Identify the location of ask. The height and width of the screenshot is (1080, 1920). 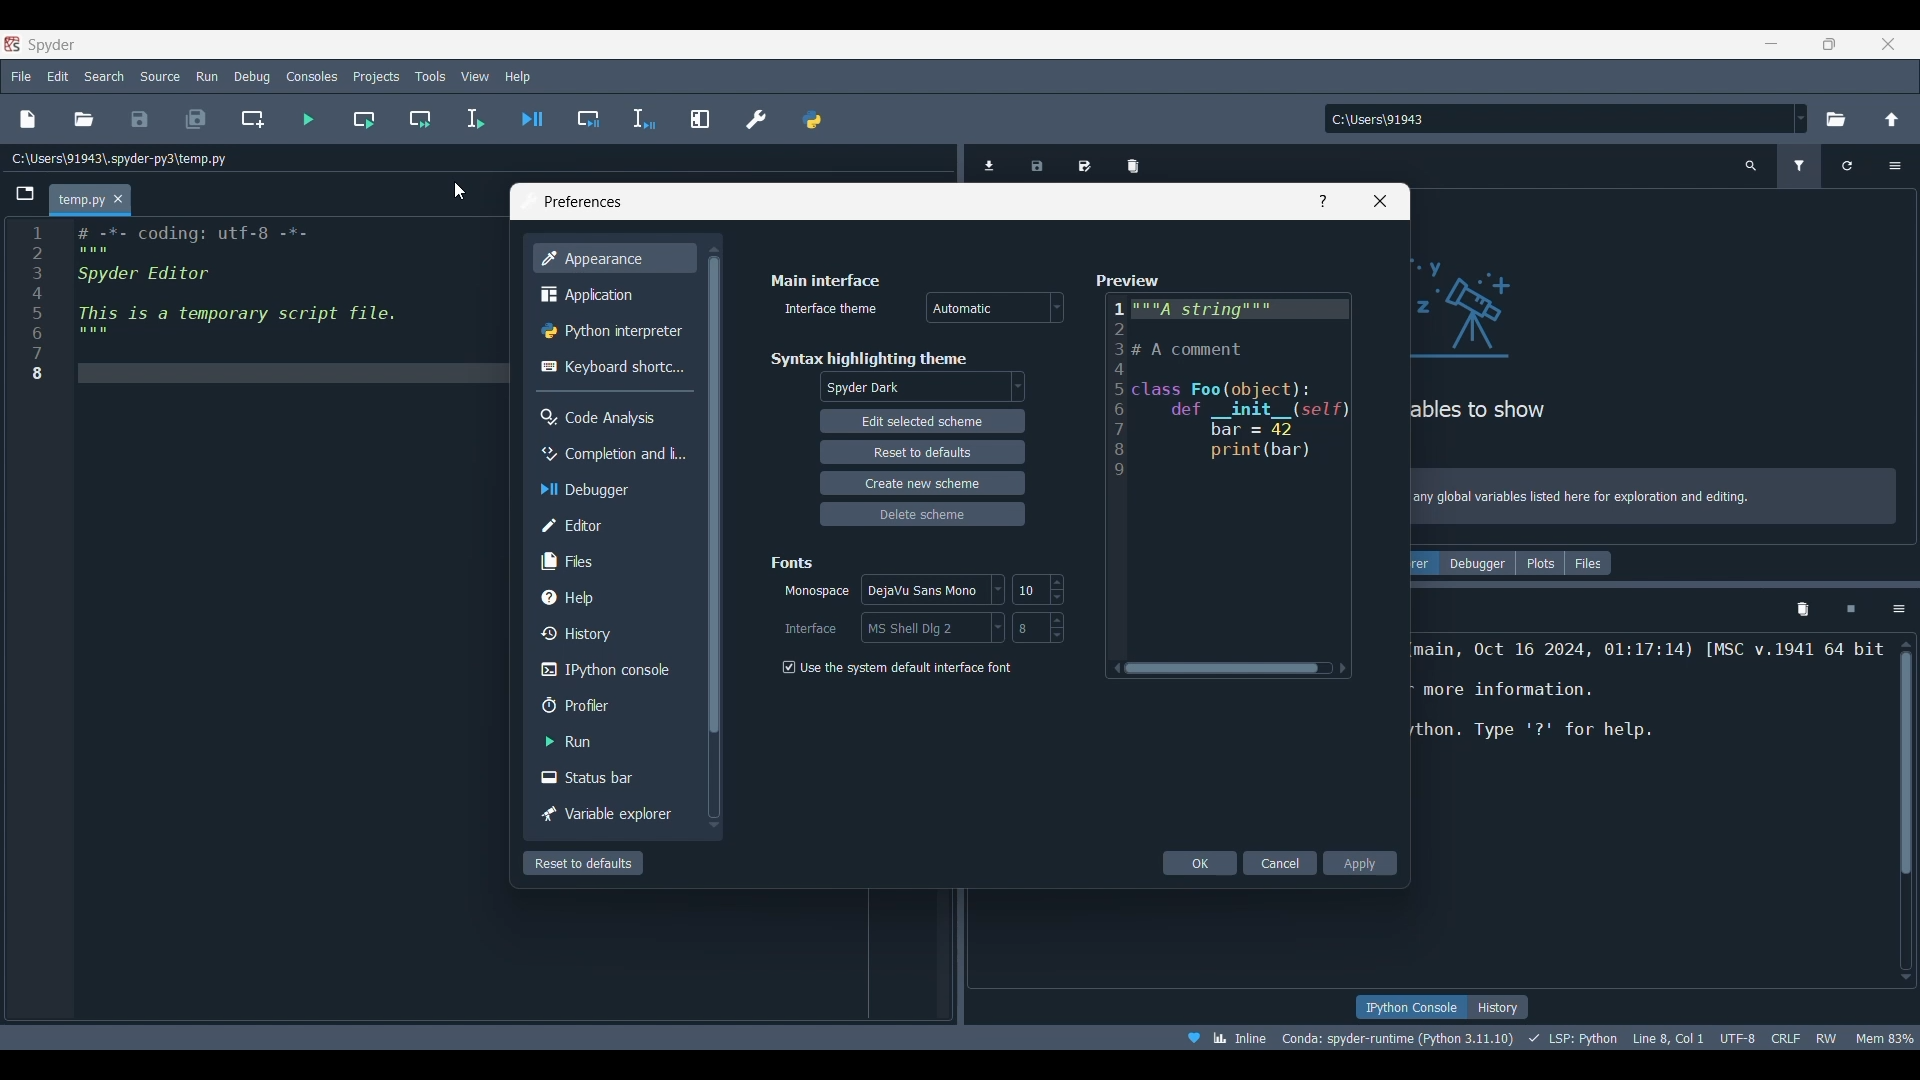
(1322, 200).